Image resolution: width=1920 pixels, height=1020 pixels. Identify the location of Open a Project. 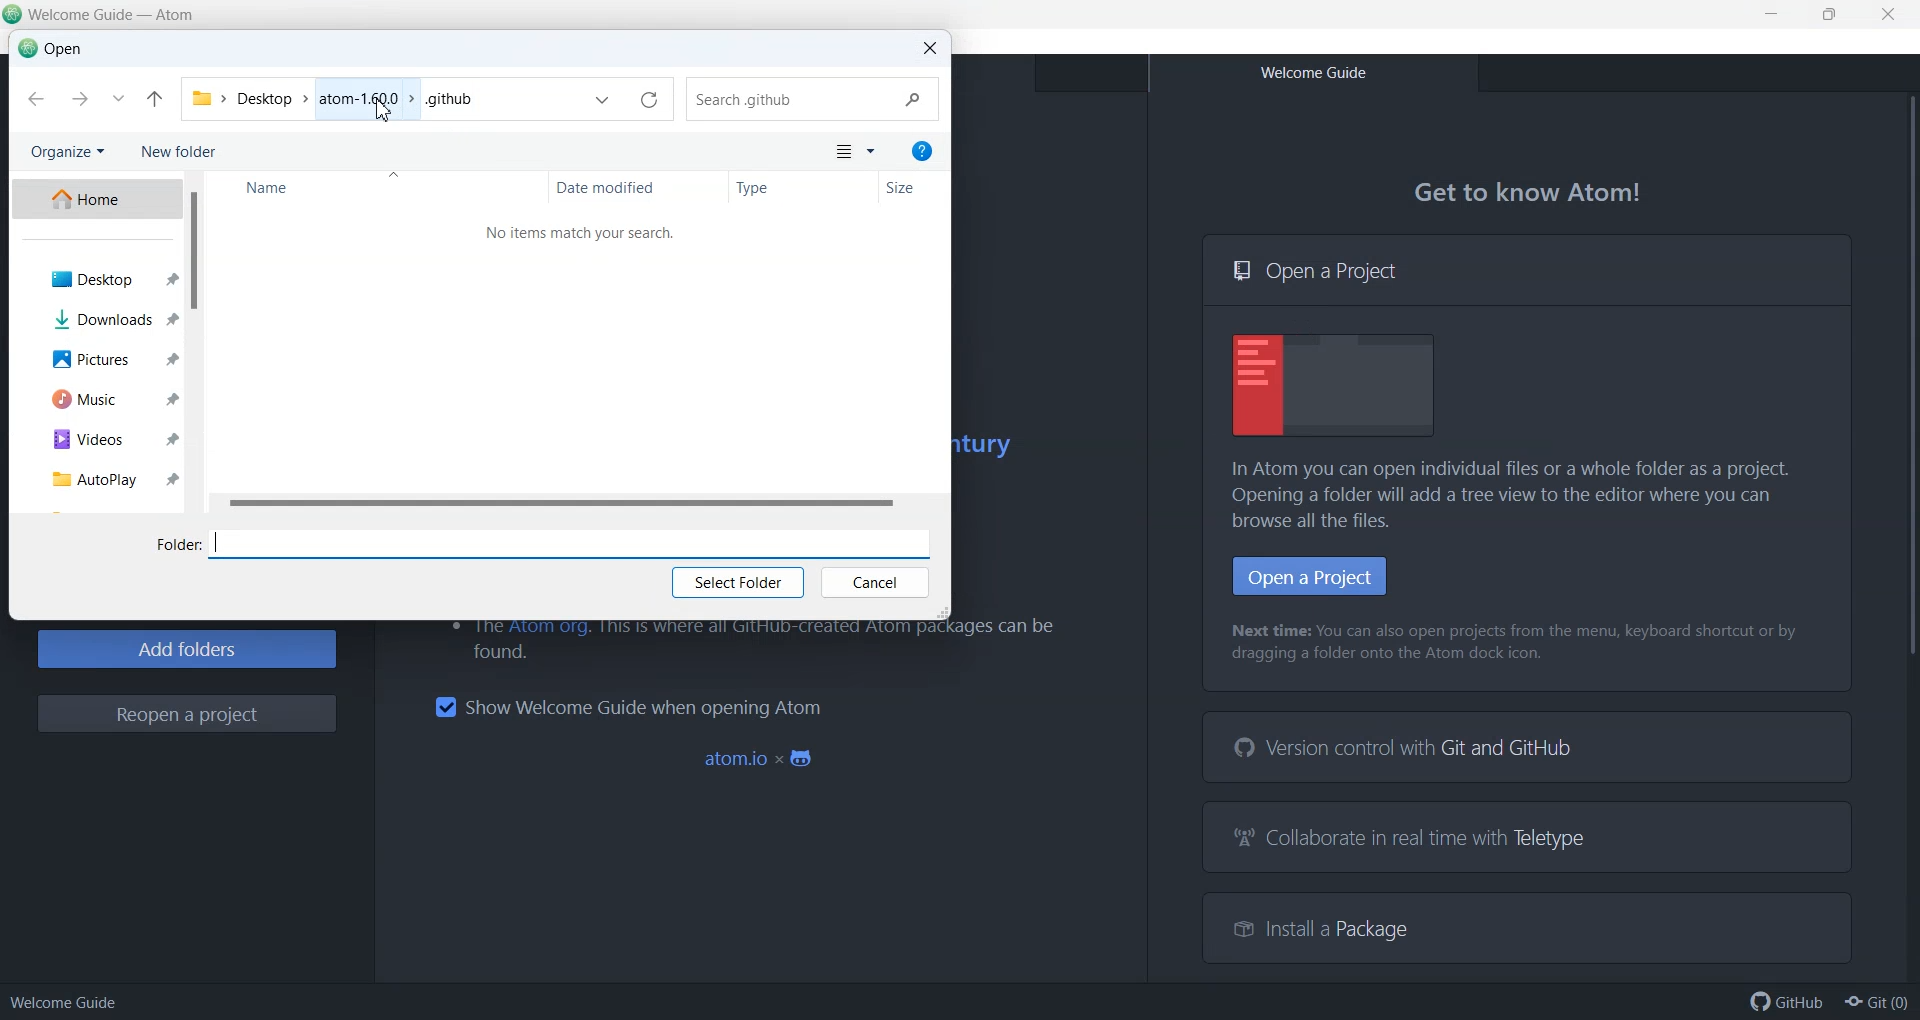
(1527, 270).